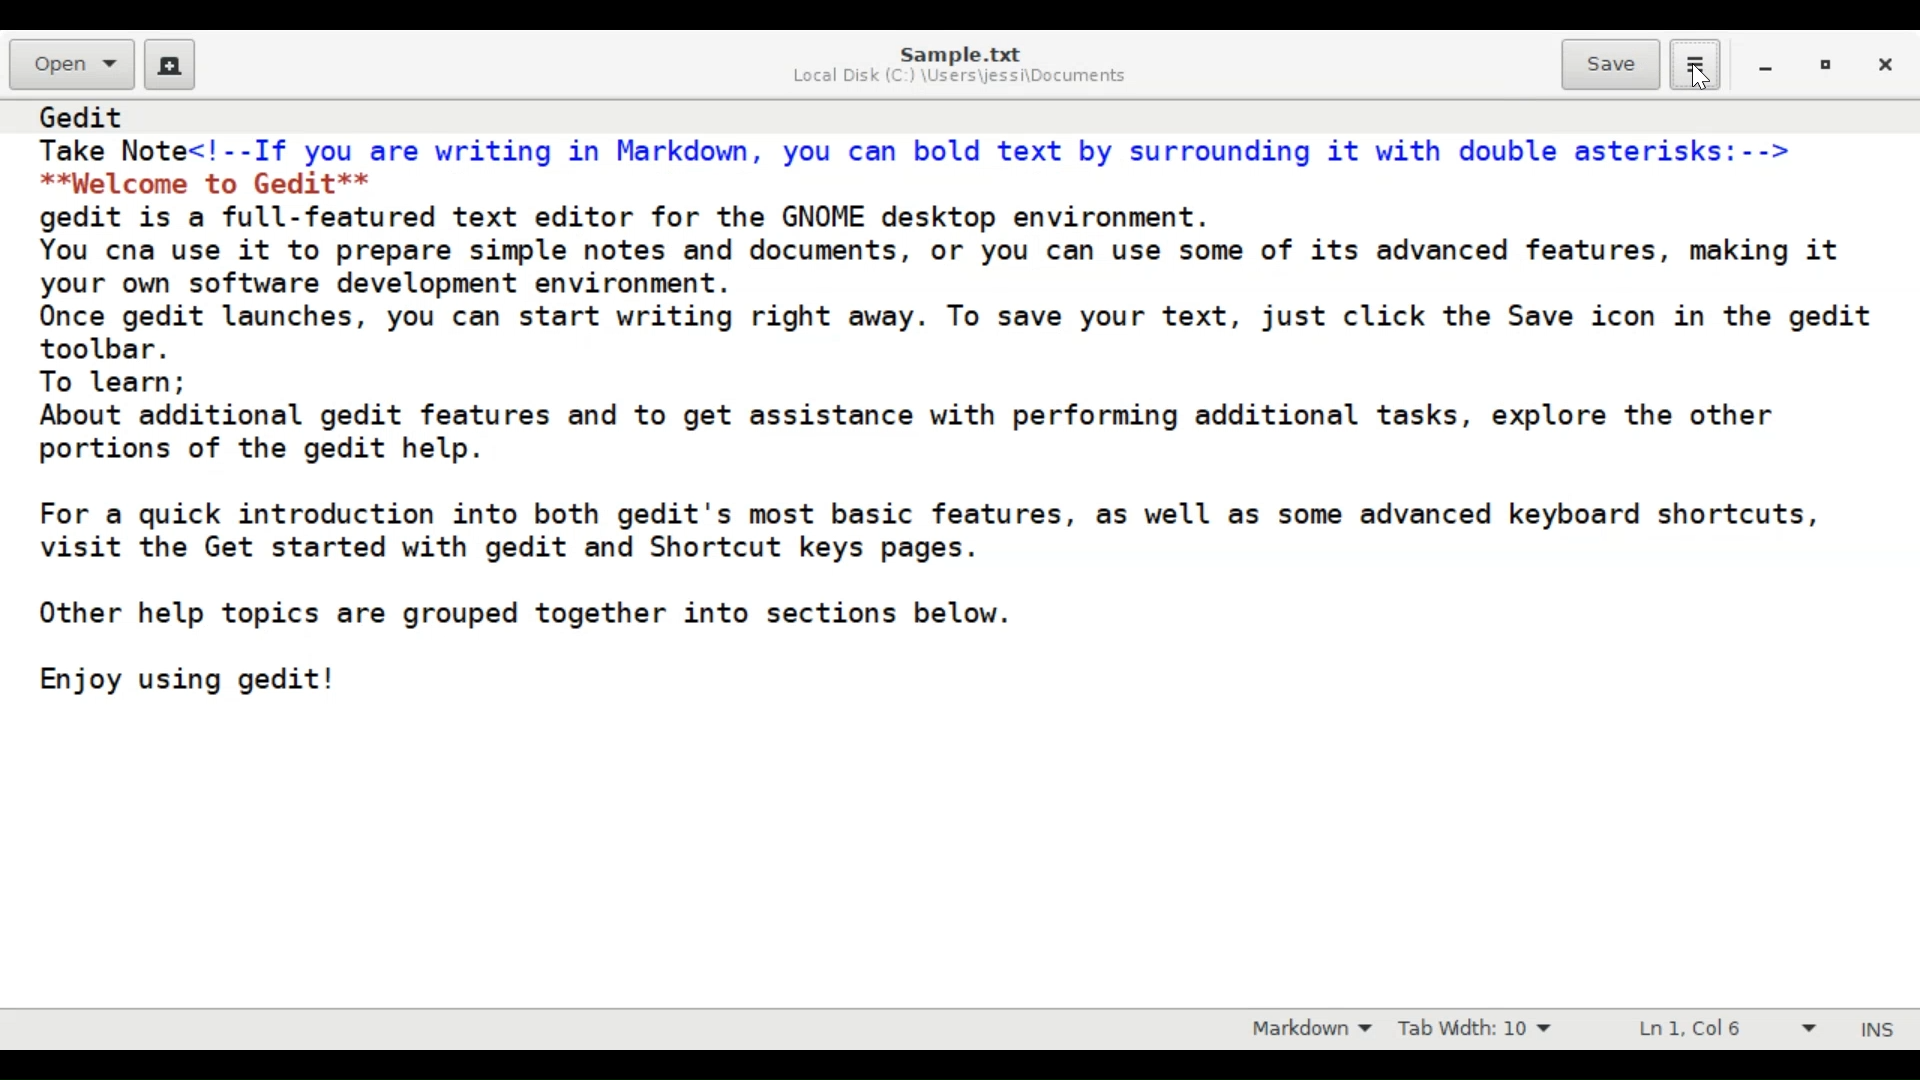  I want to click on Insert mode (INS), so click(1874, 1028).